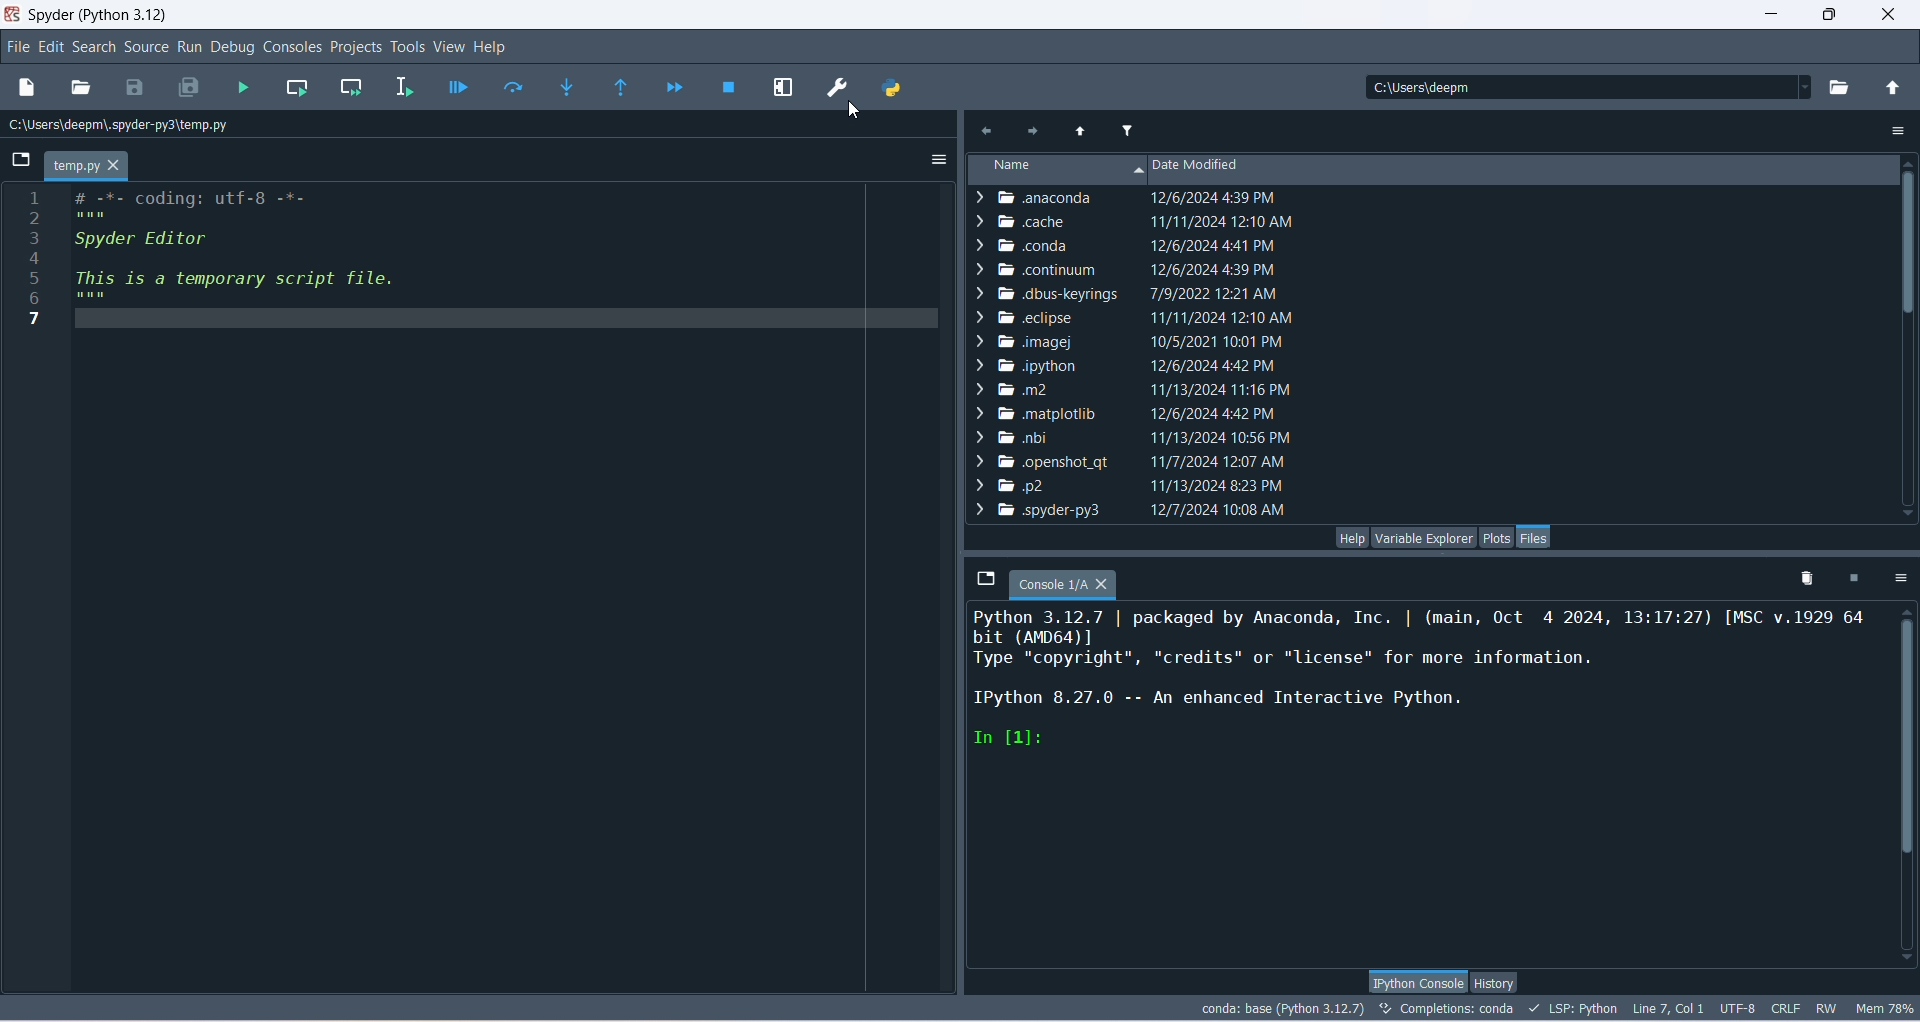  Describe the element at coordinates (840, 89) in the screenshot. I see `preferences` at that location.